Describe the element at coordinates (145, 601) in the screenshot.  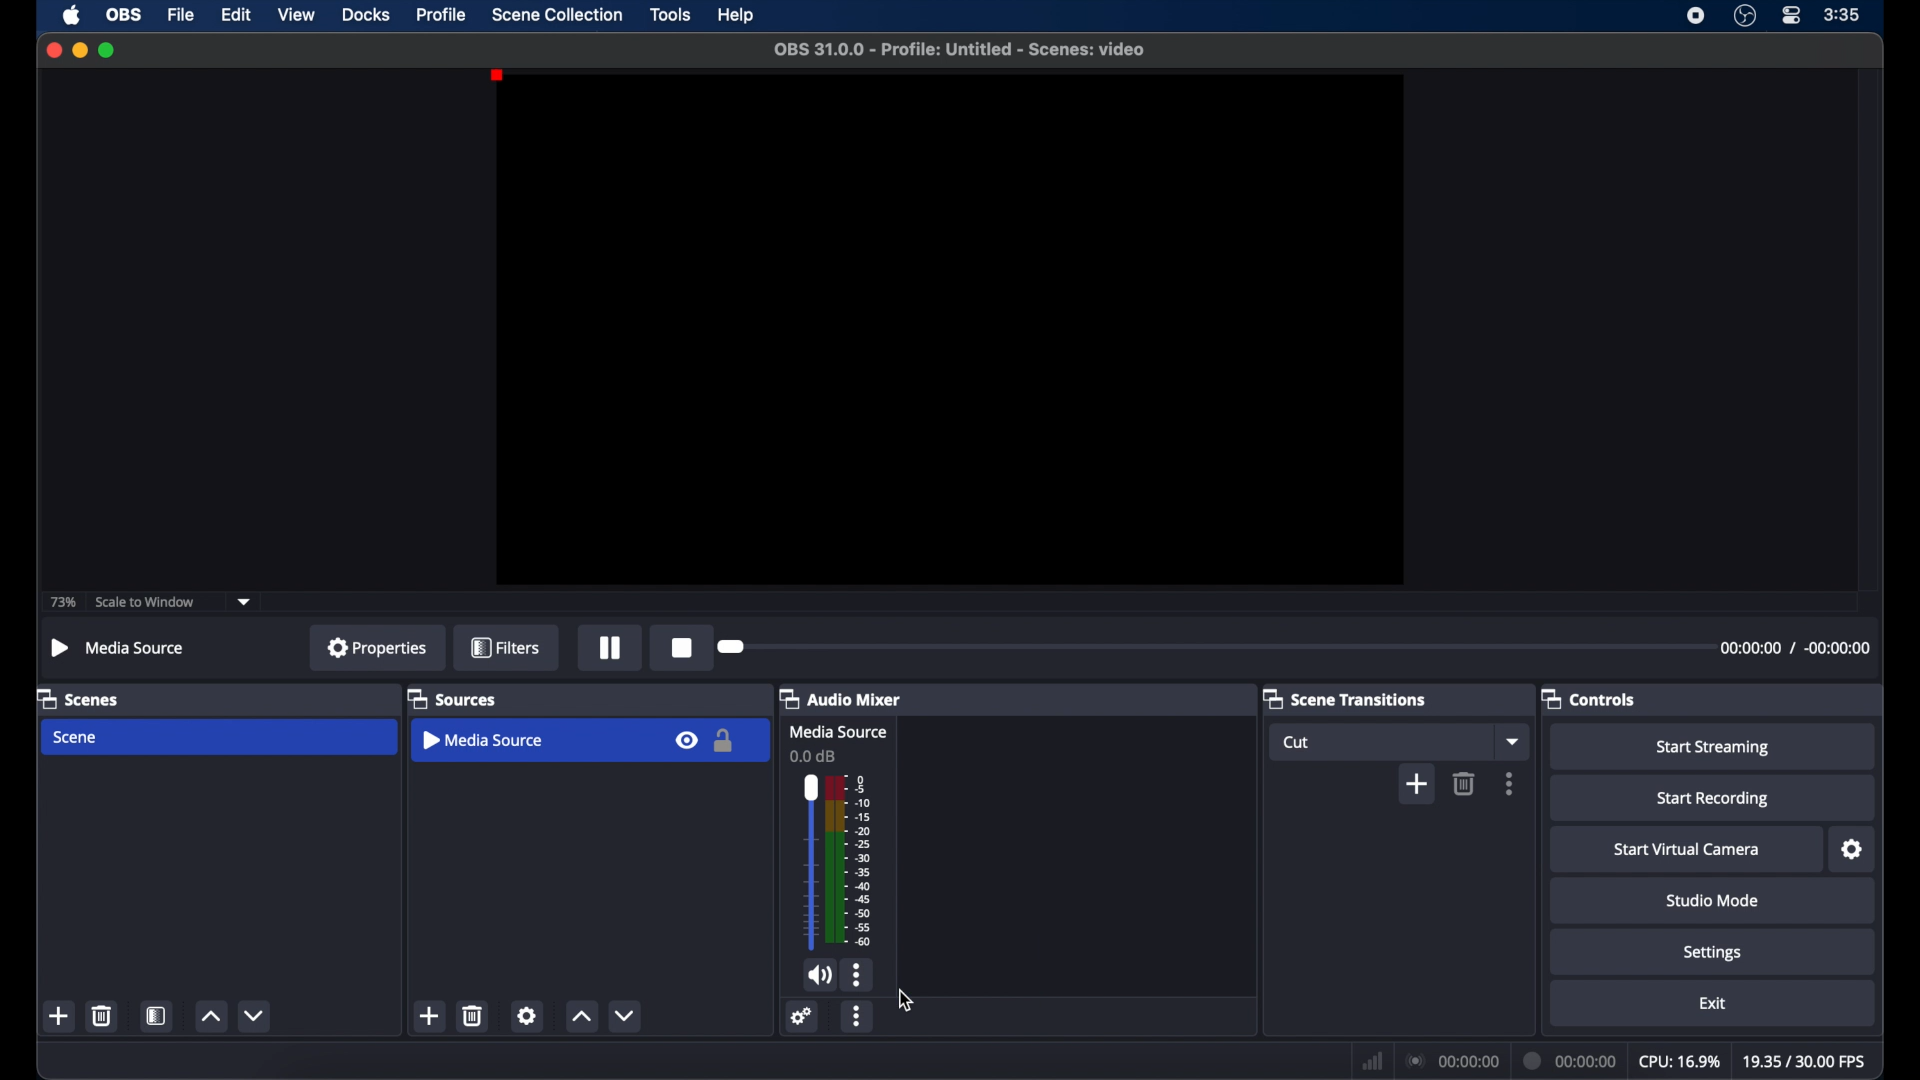
I see `scale to window` at that location.